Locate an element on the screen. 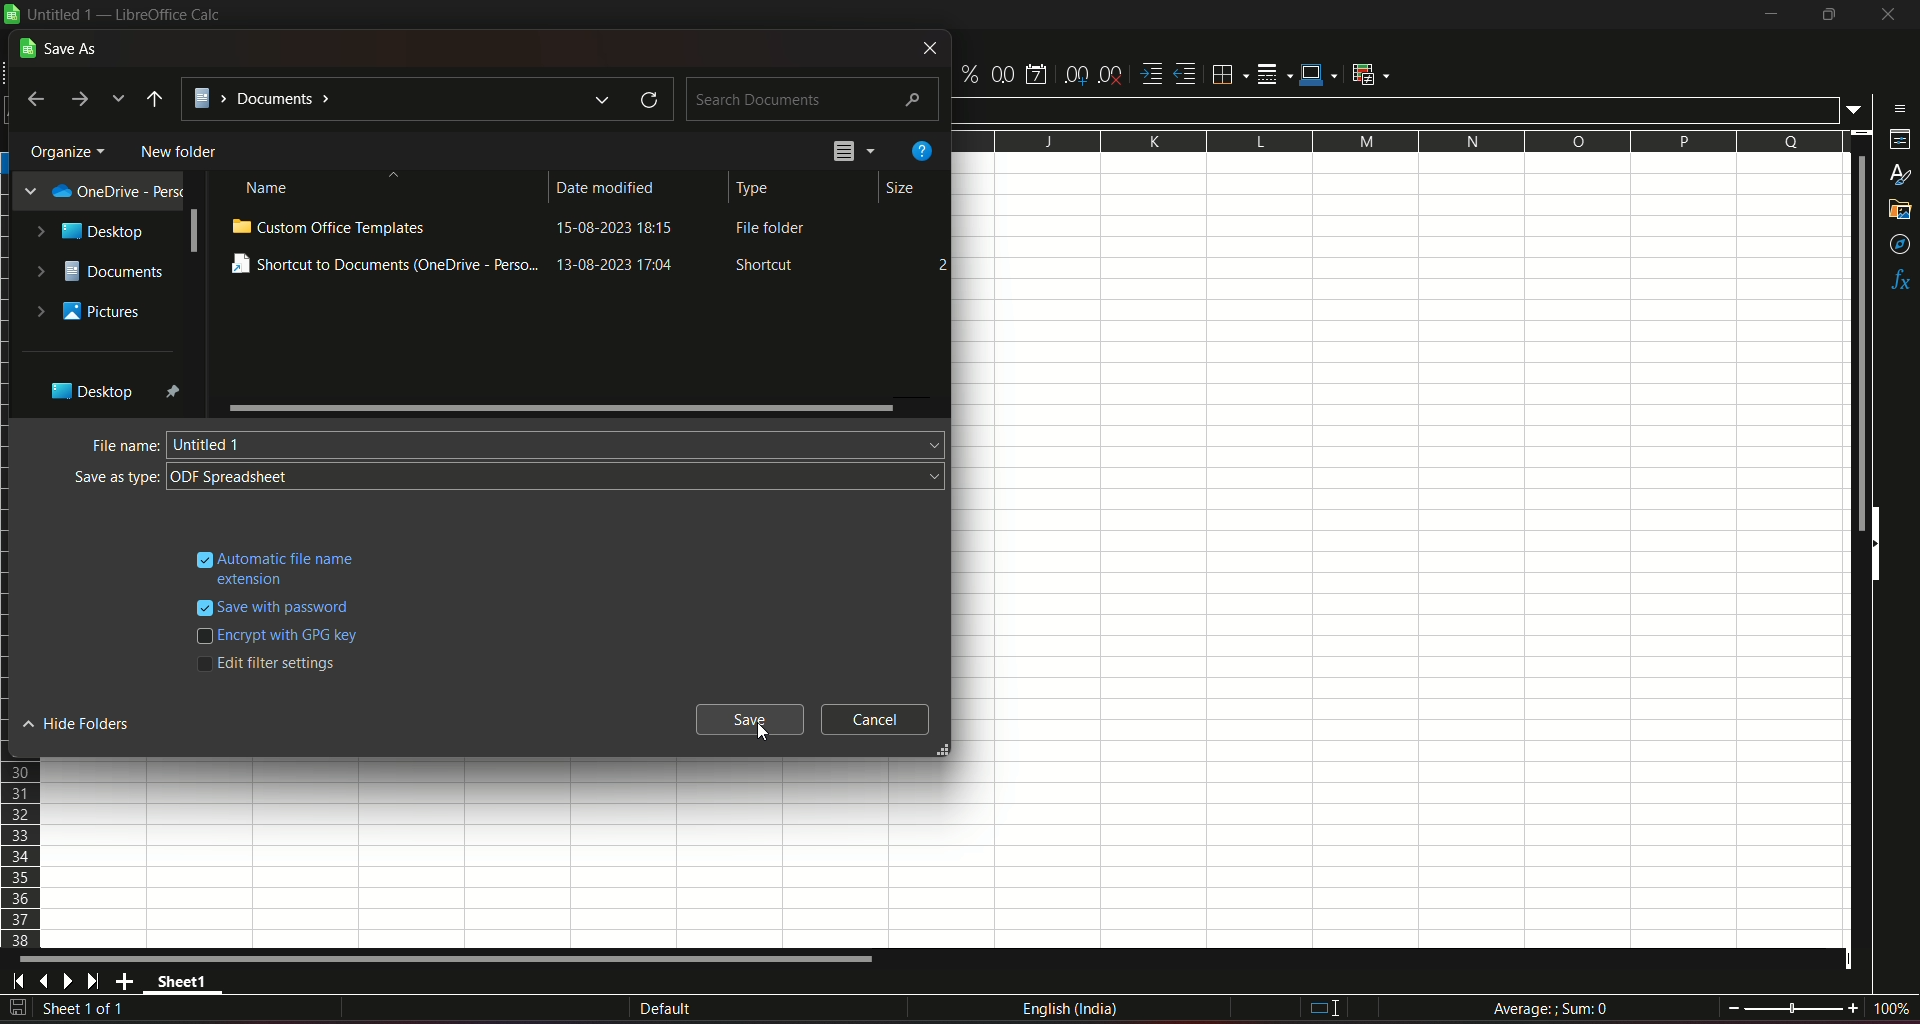 This screenshot has width=1920, height=1024. sheet name is located at coordinates (186, 984).